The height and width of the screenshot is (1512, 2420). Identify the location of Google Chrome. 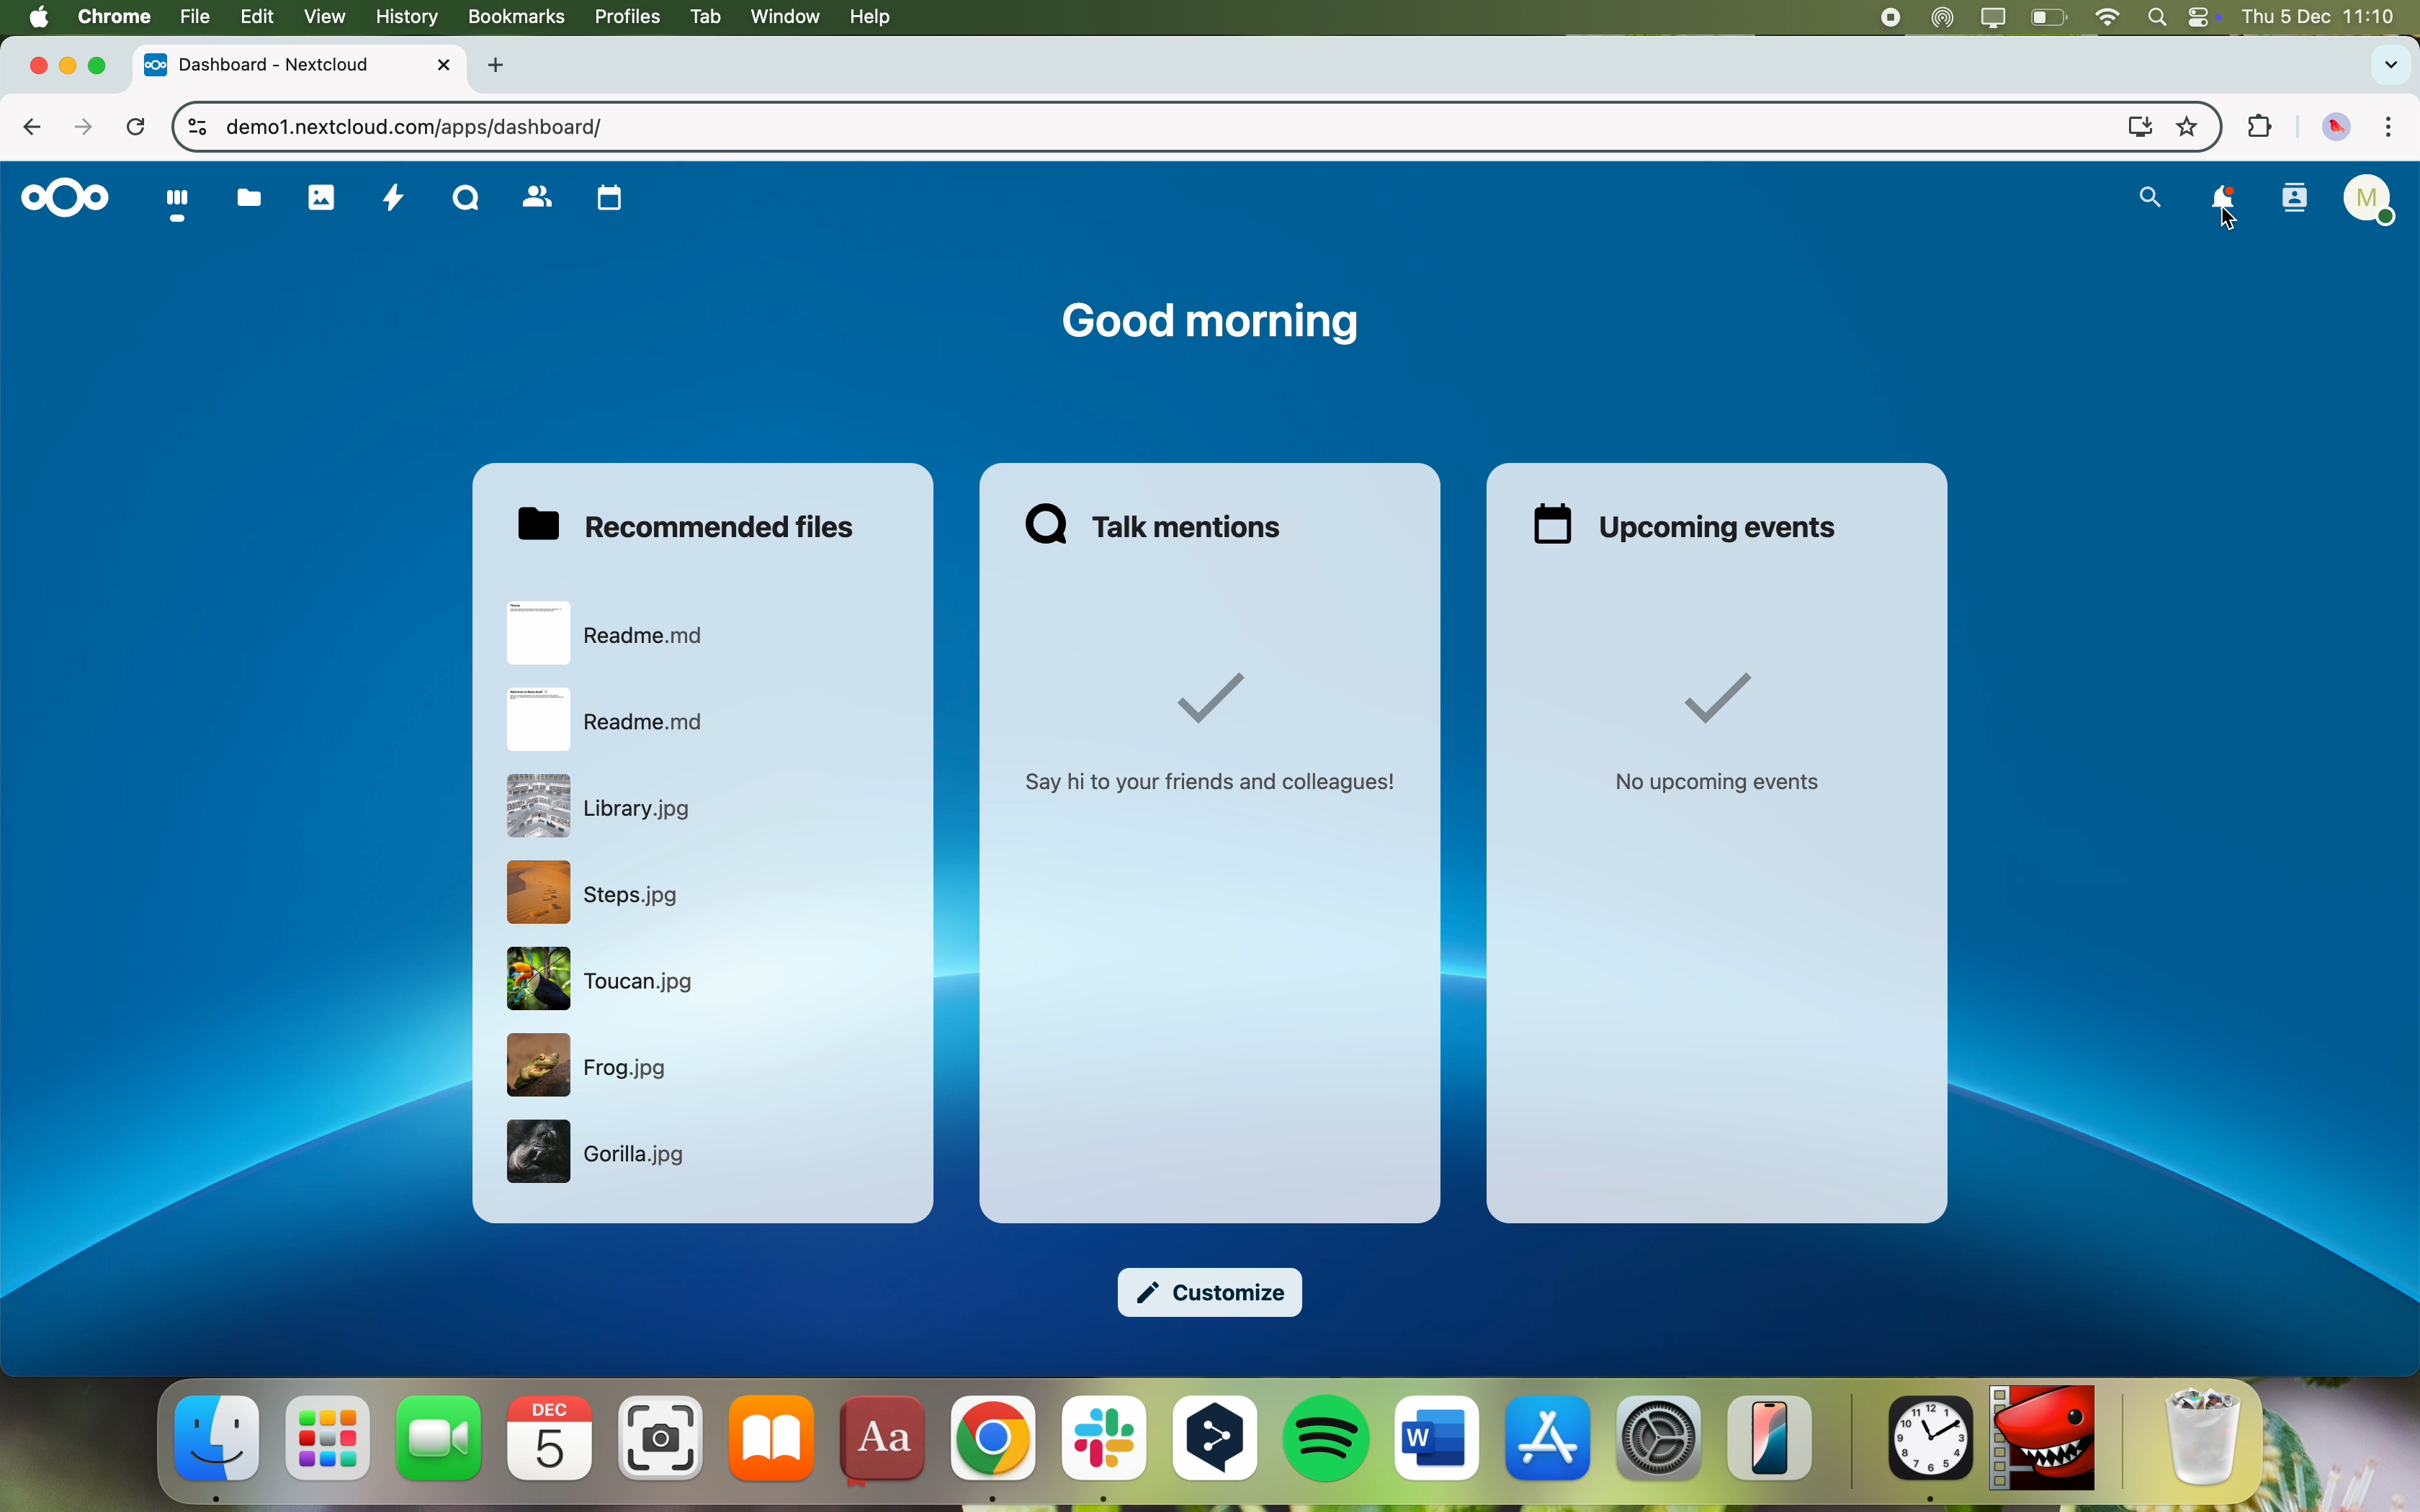
(991, 1449).